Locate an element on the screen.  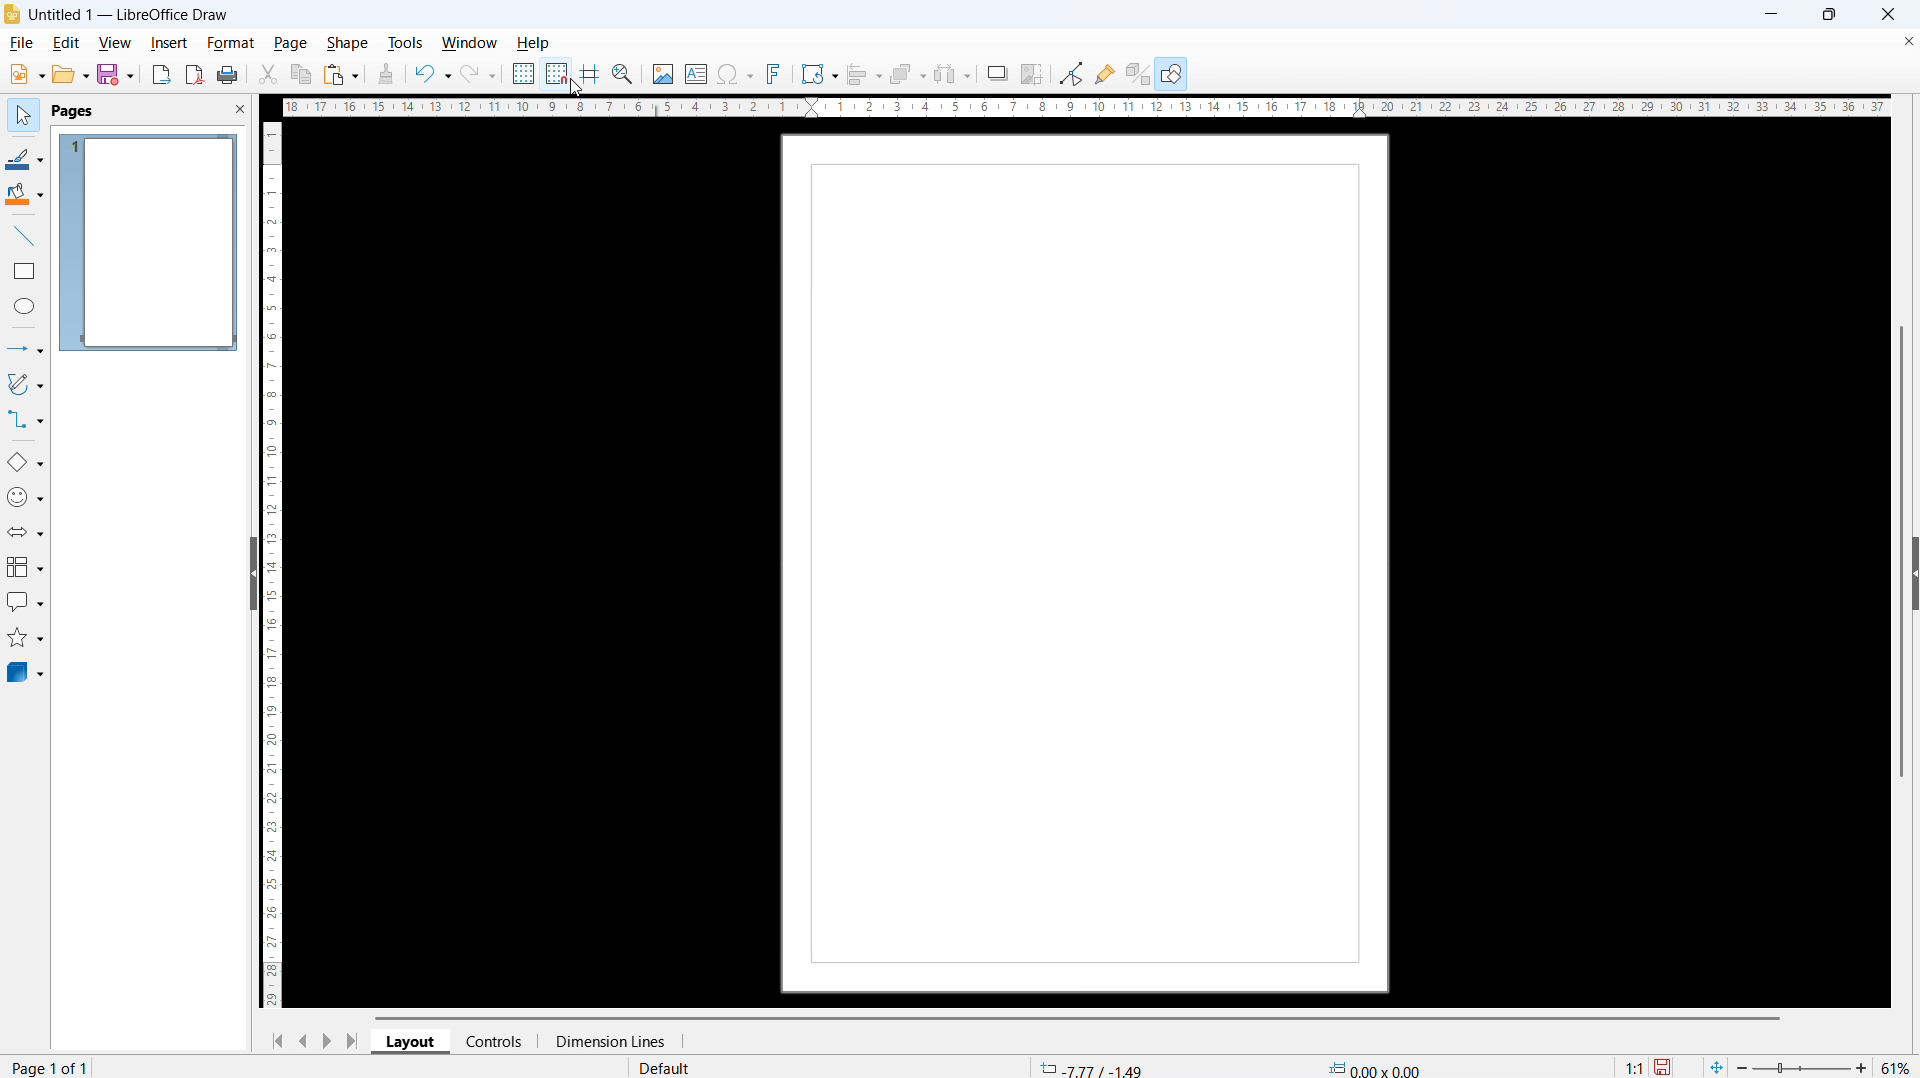
block arrows is located at coordinates (26, 532).